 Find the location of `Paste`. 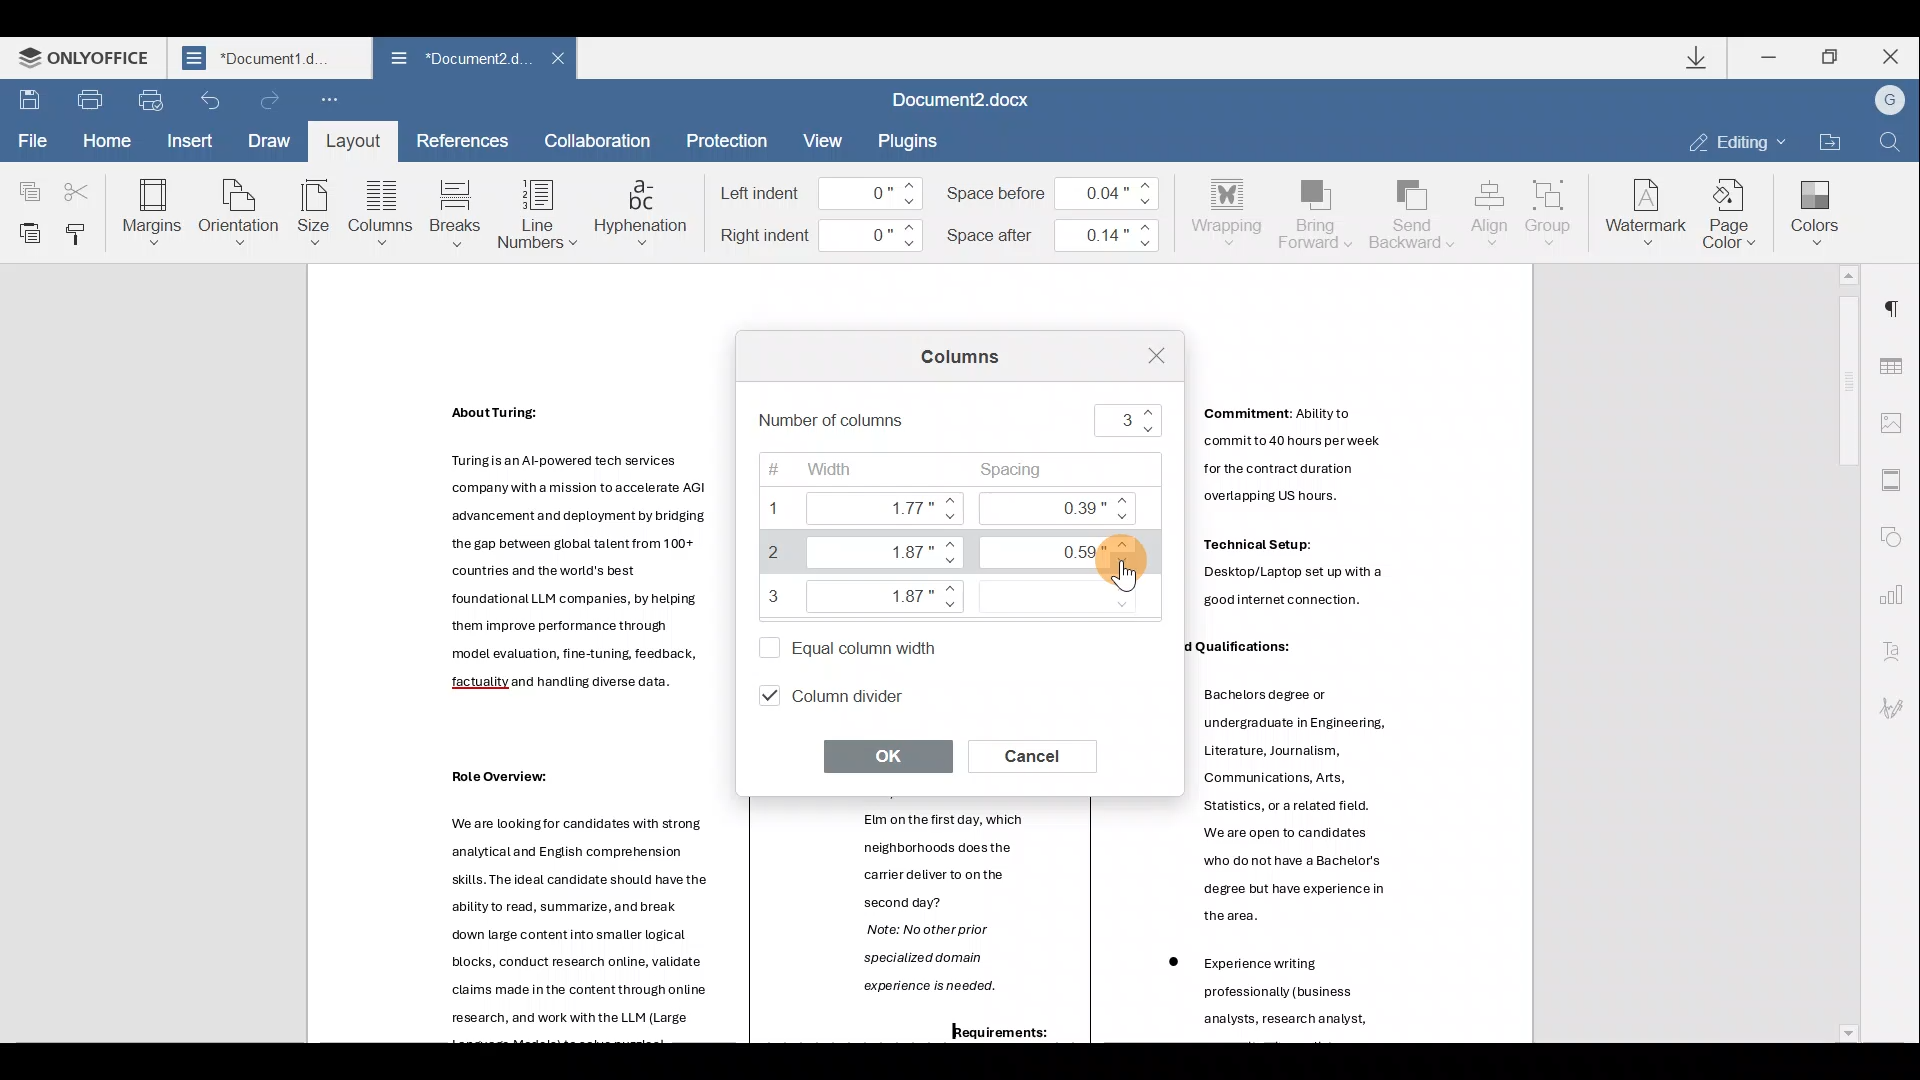

Paste is located at coordinates (25, 231).